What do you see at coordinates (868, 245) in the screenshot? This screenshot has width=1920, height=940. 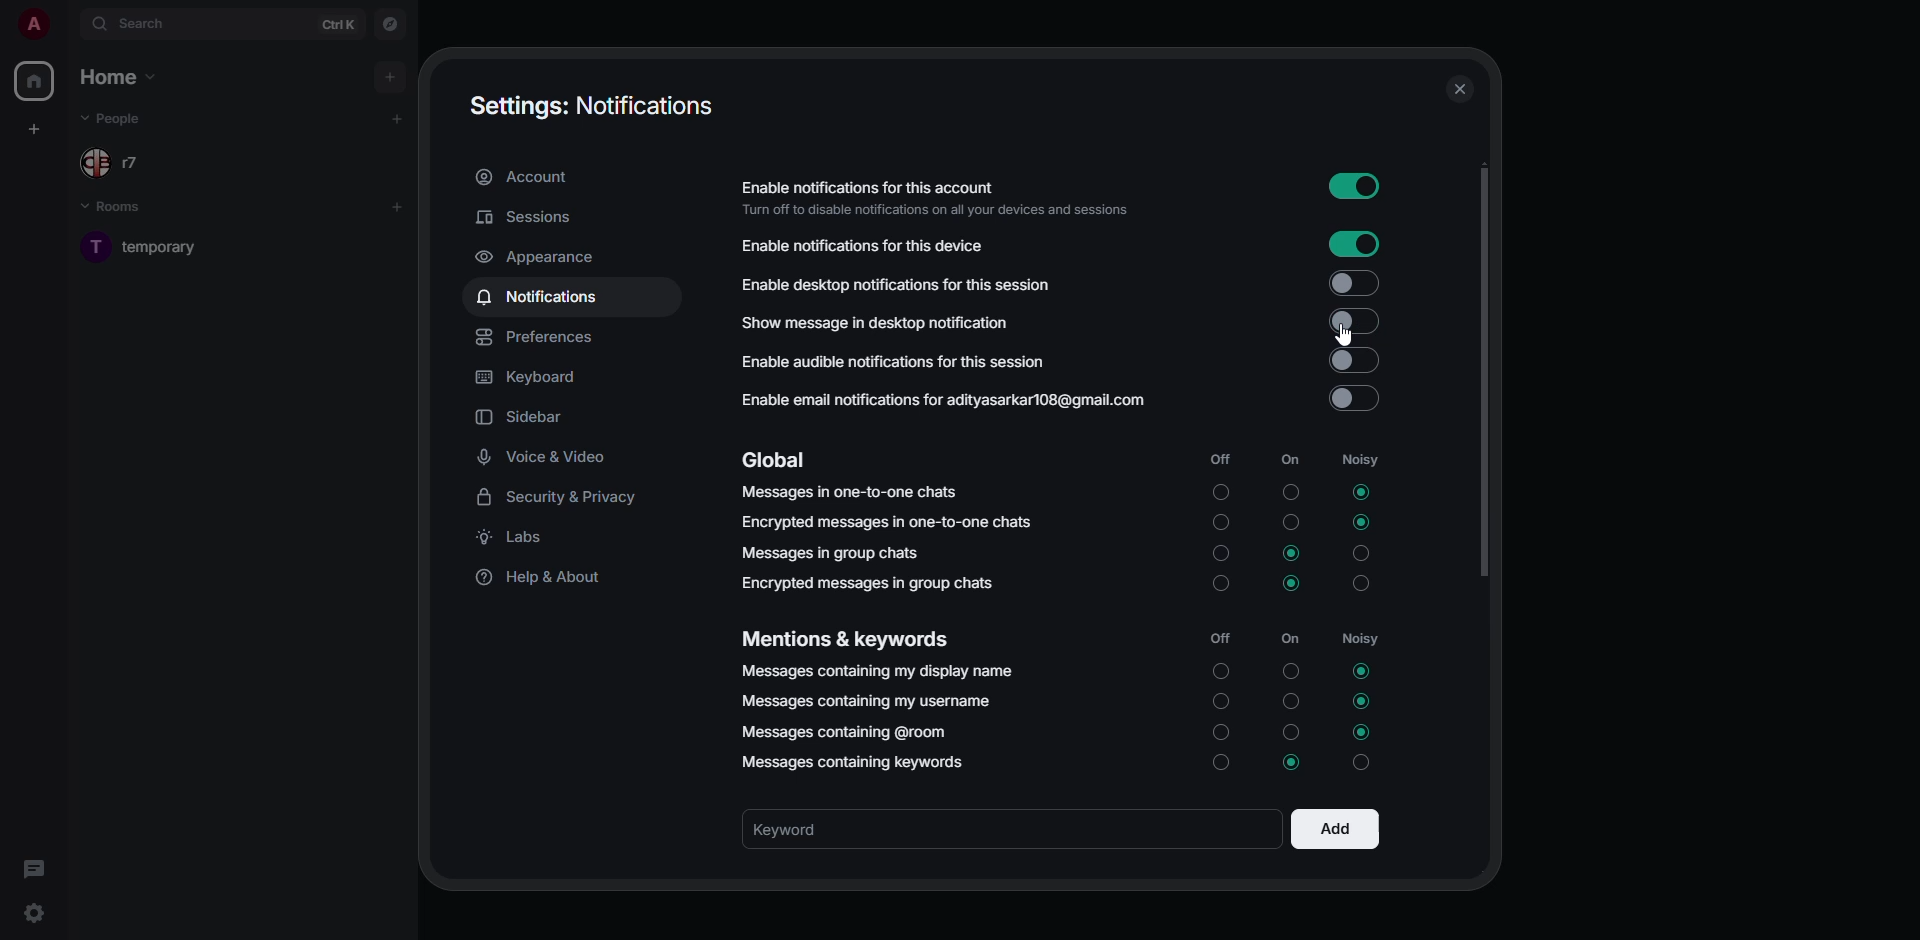 I see `enable notifications for this device` at bounding box center [868, 245].